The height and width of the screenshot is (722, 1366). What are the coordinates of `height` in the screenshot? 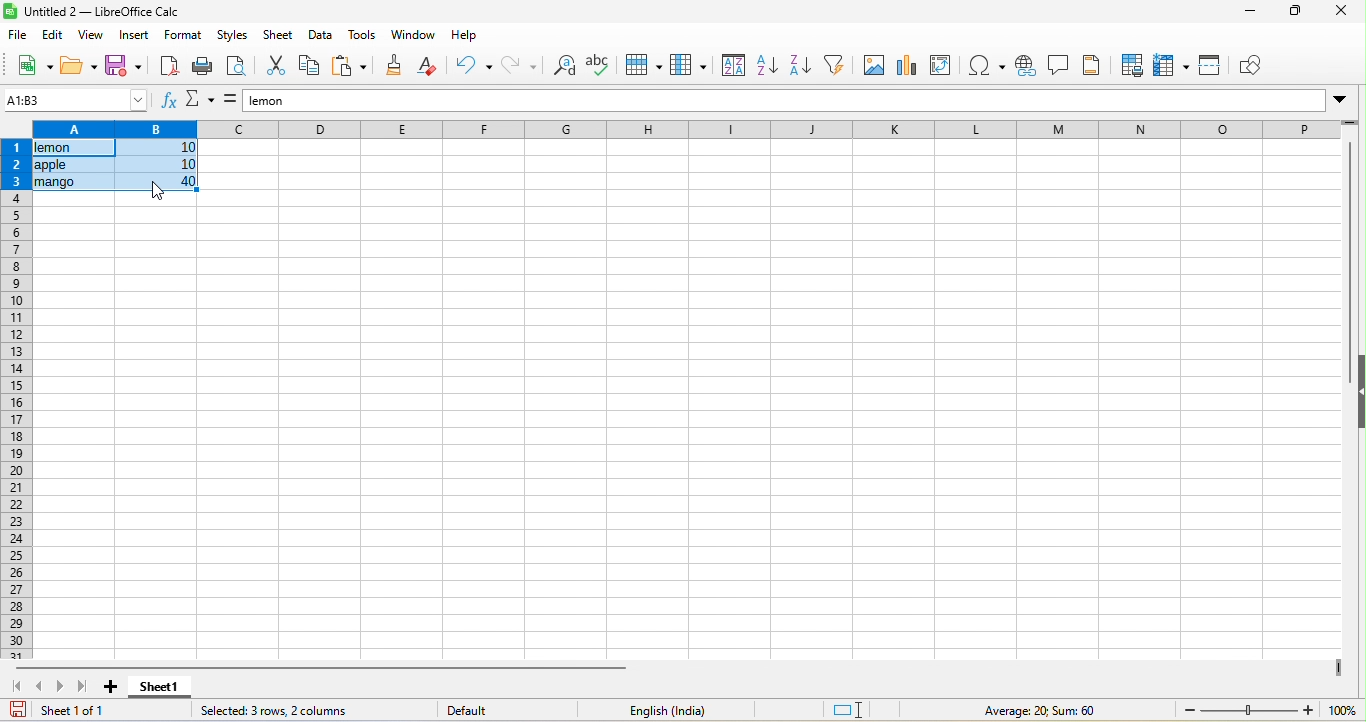 It's located at (1357, 392).